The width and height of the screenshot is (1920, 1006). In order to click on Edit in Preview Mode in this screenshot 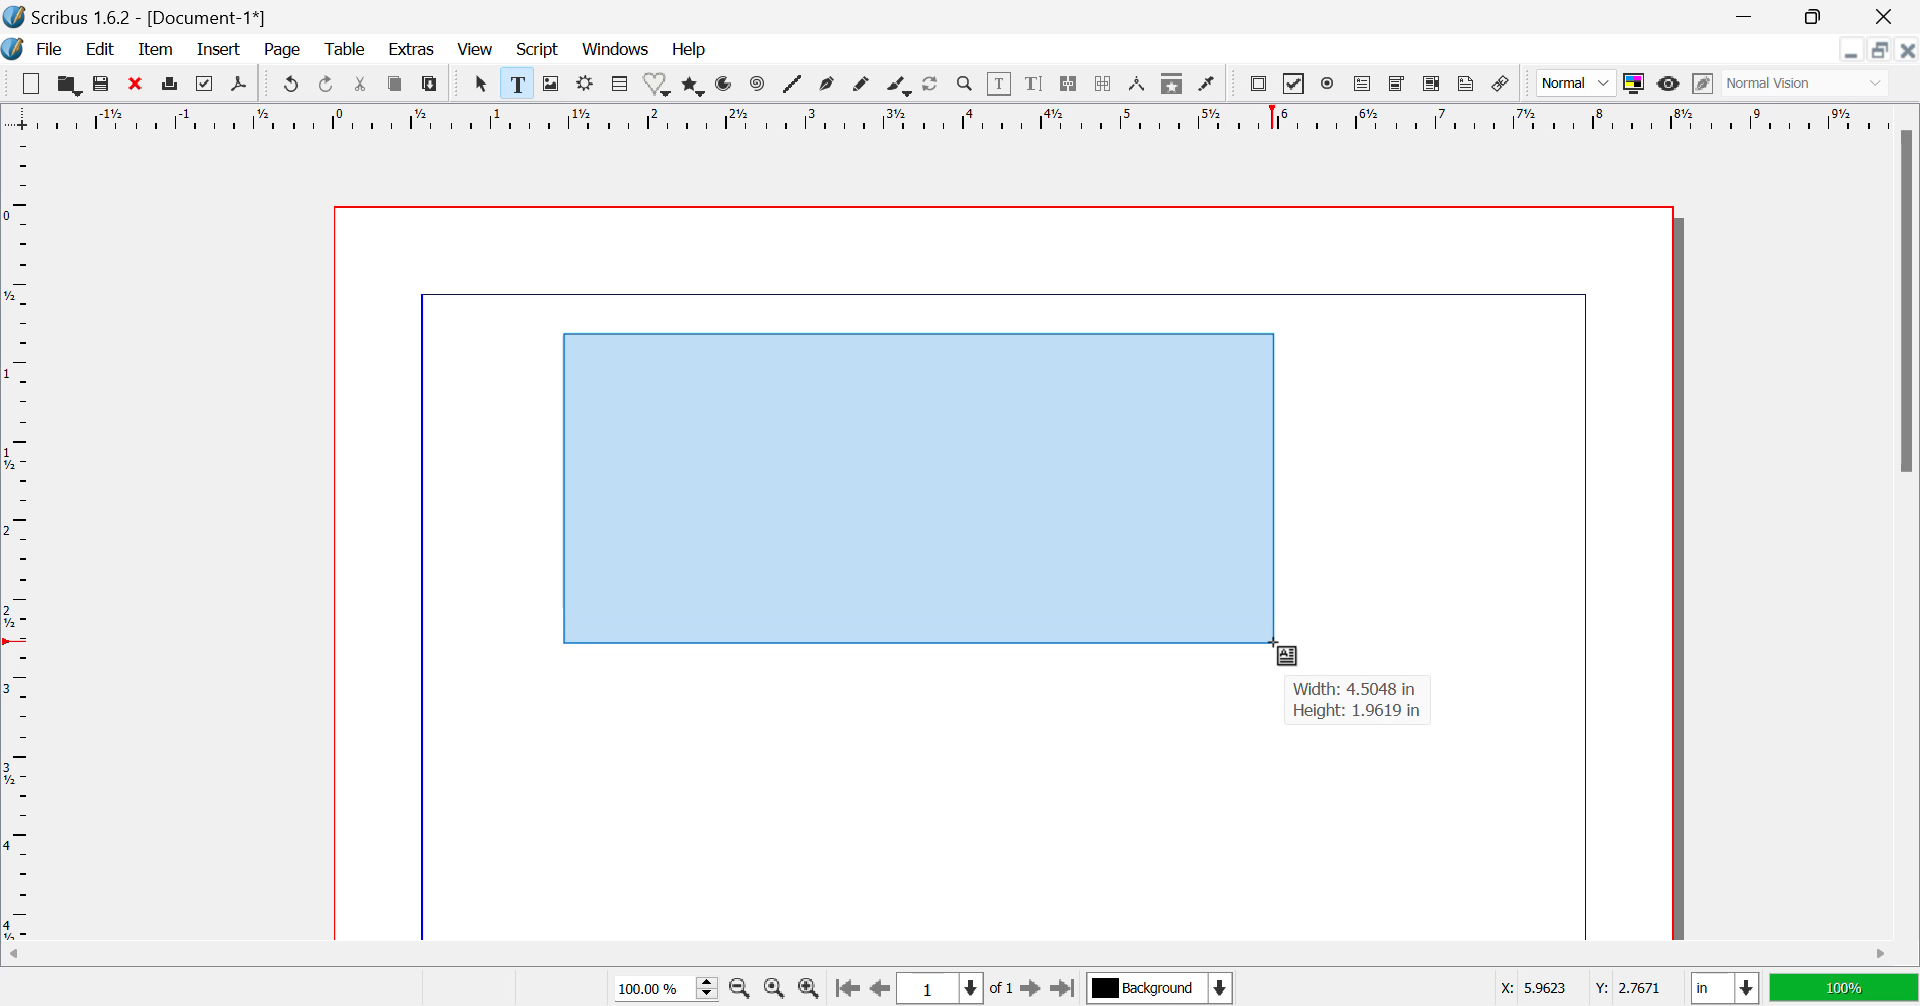, I will do `click(1703, 86)`.